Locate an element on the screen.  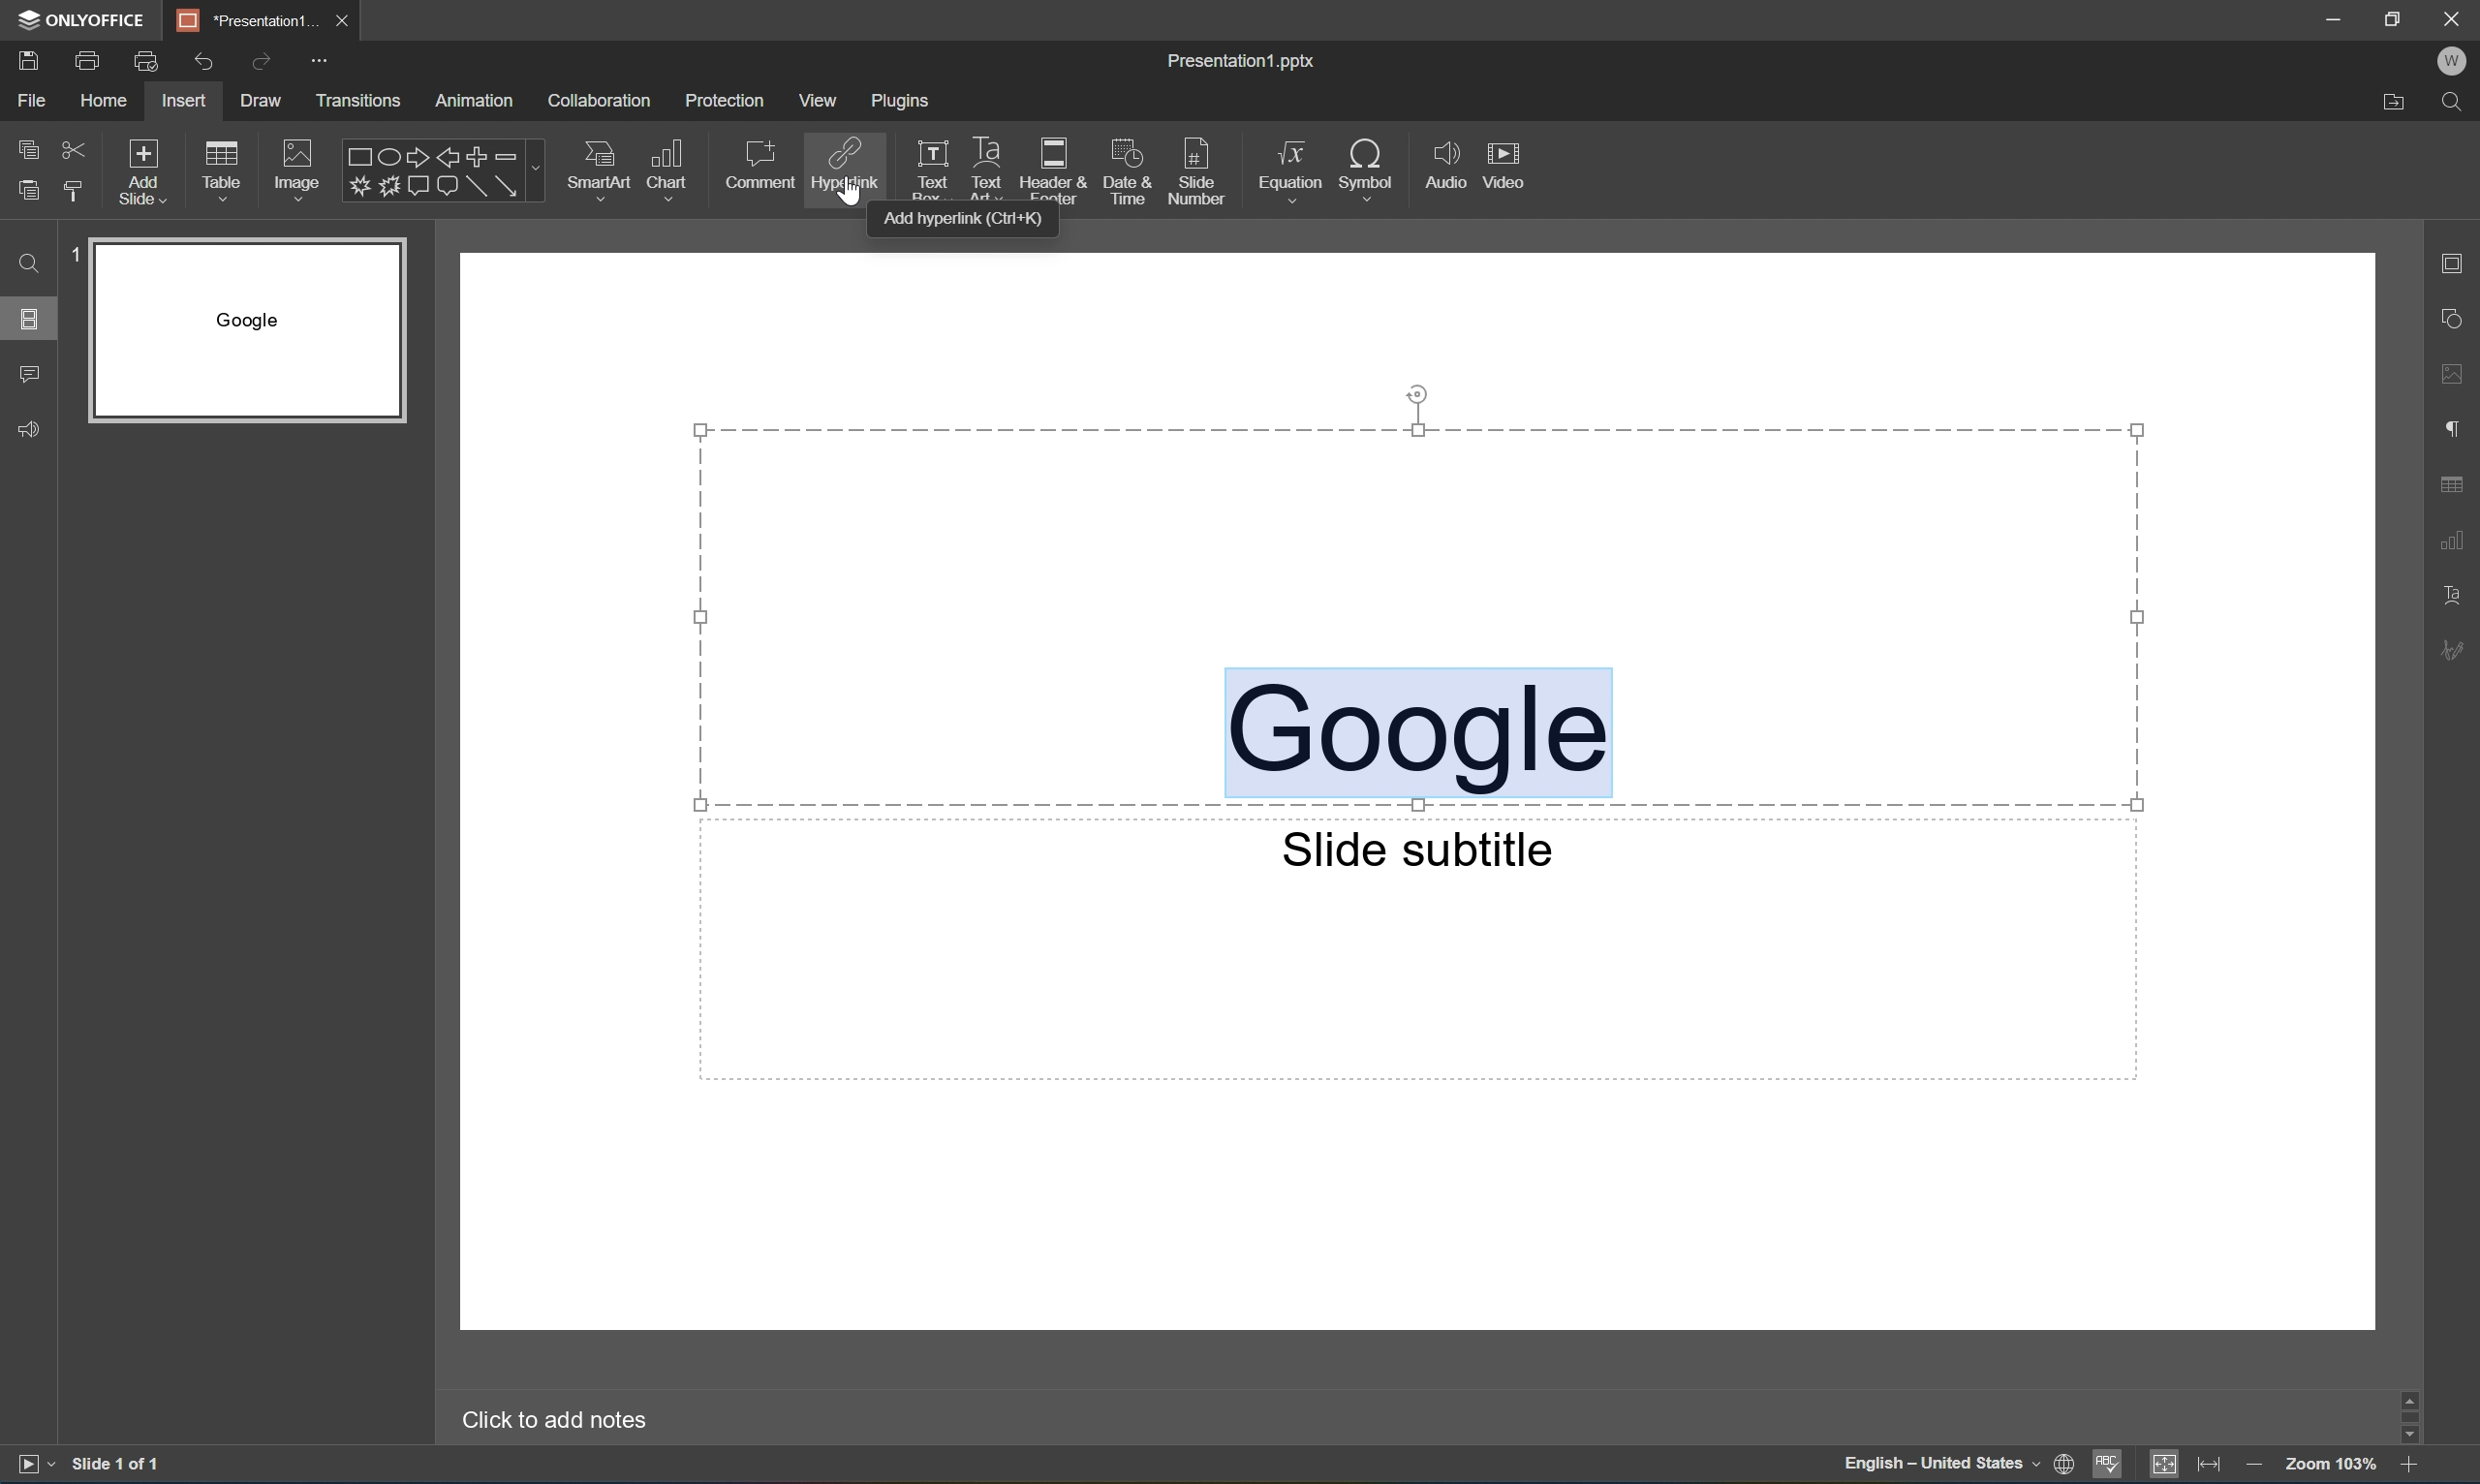
Home is located at coordinates (108, 100).